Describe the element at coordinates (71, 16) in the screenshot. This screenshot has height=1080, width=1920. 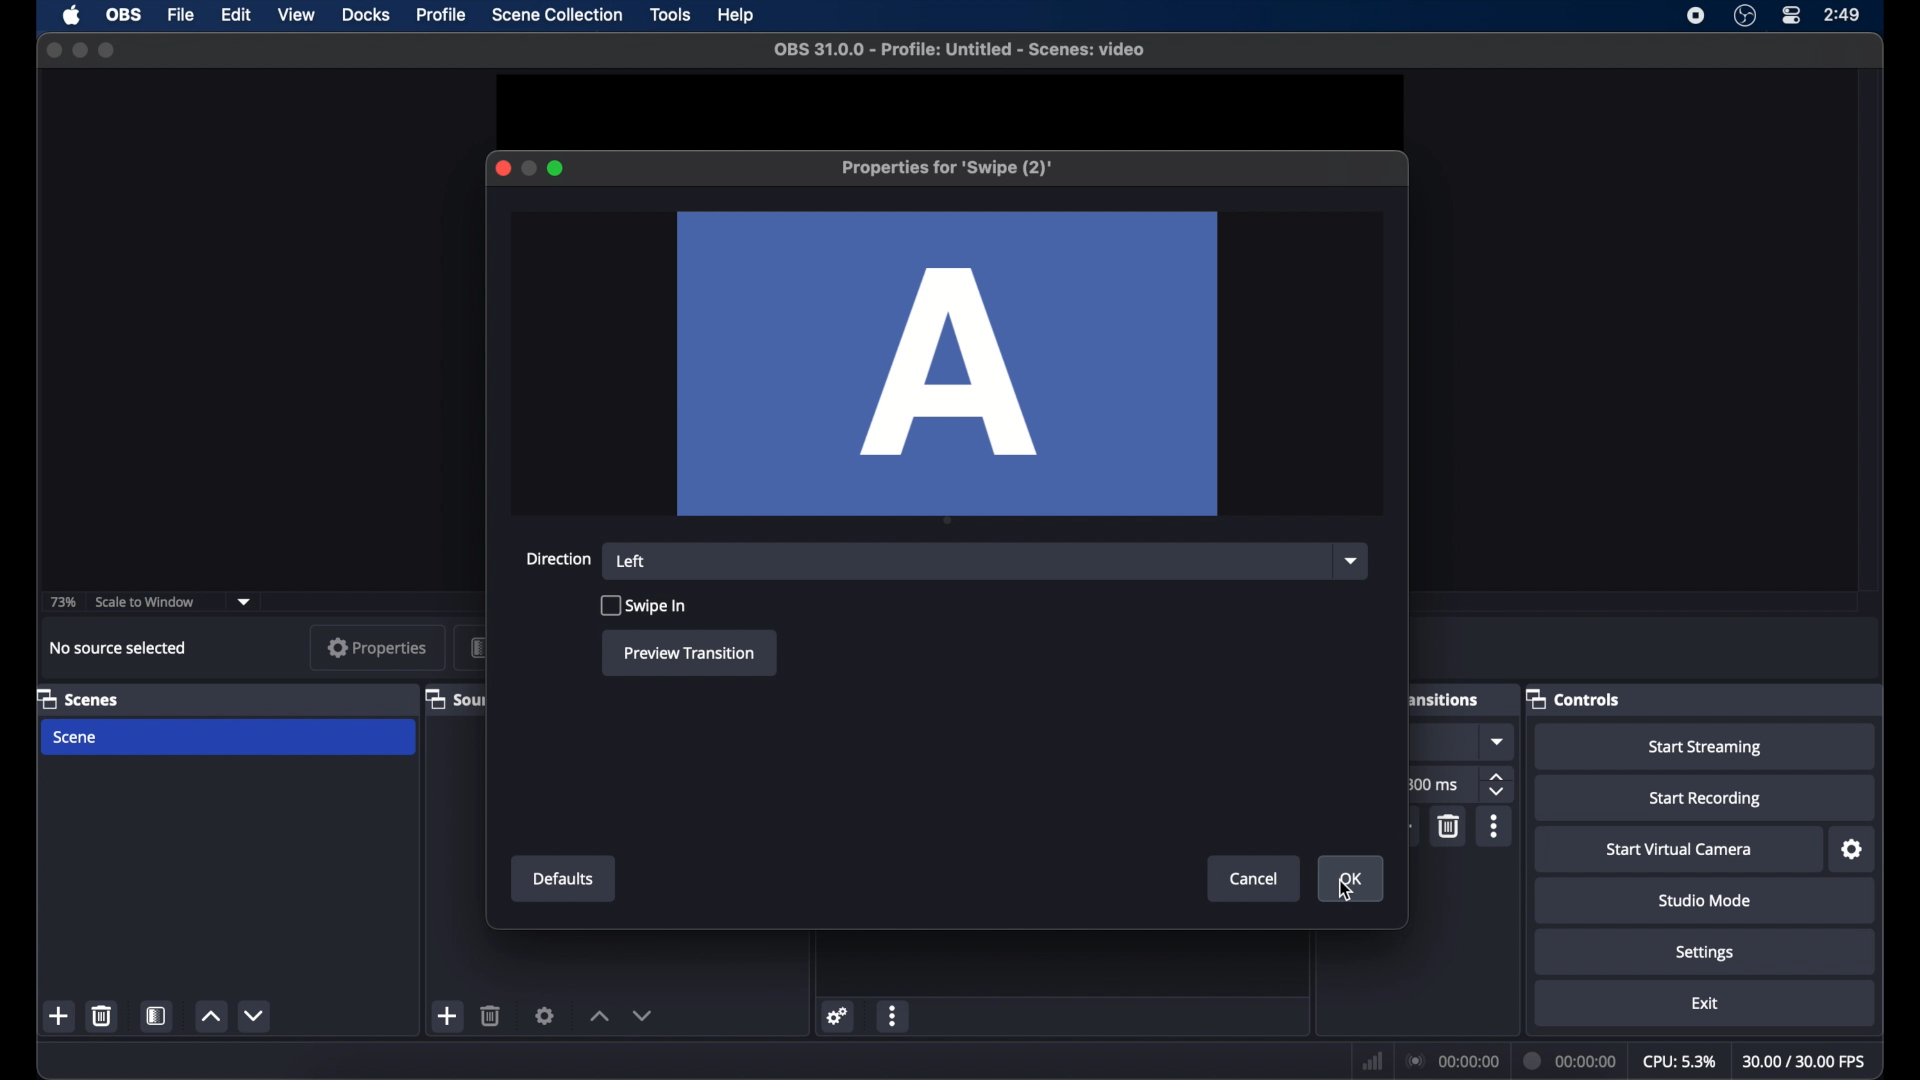
I see `apple icon` at that location.